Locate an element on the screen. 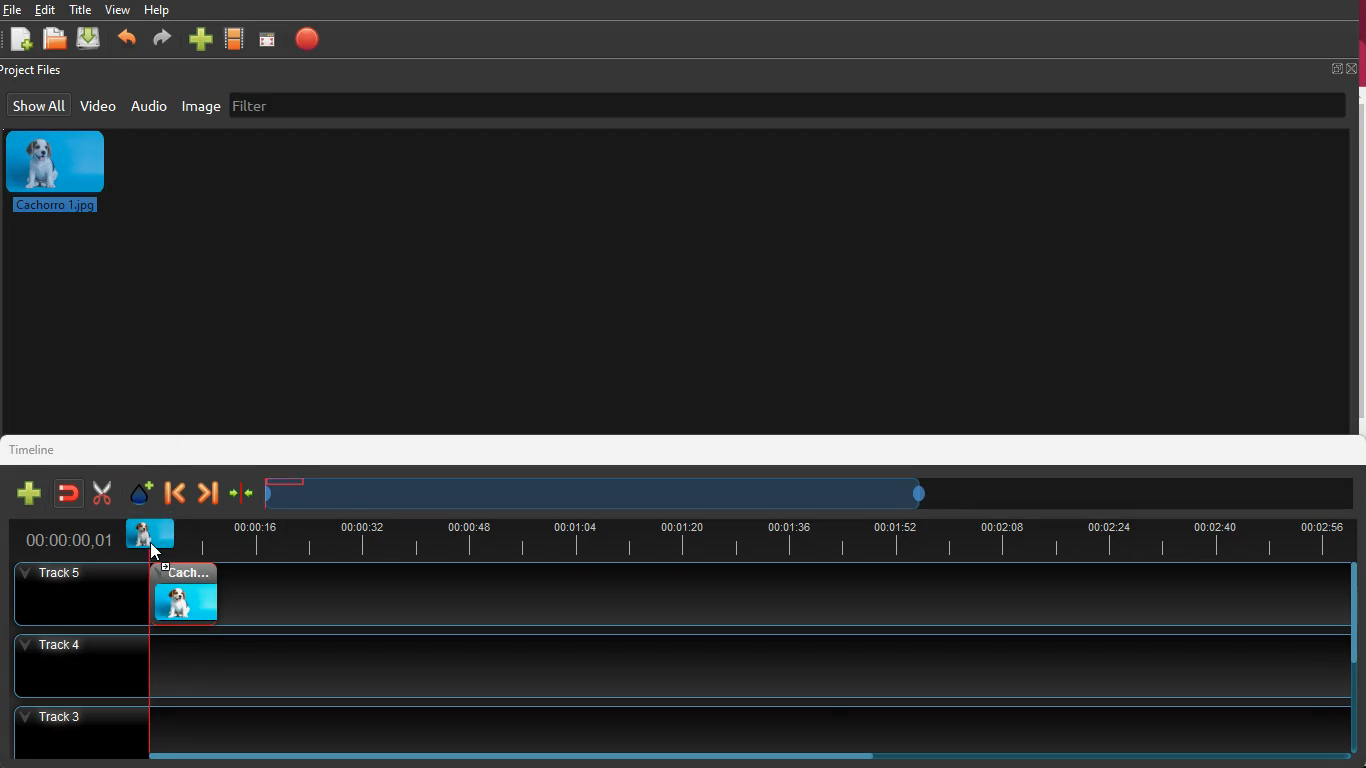 Image resolution: width=1366 pixels, height=768 pixels. backward is located at coordinates (128, 37).